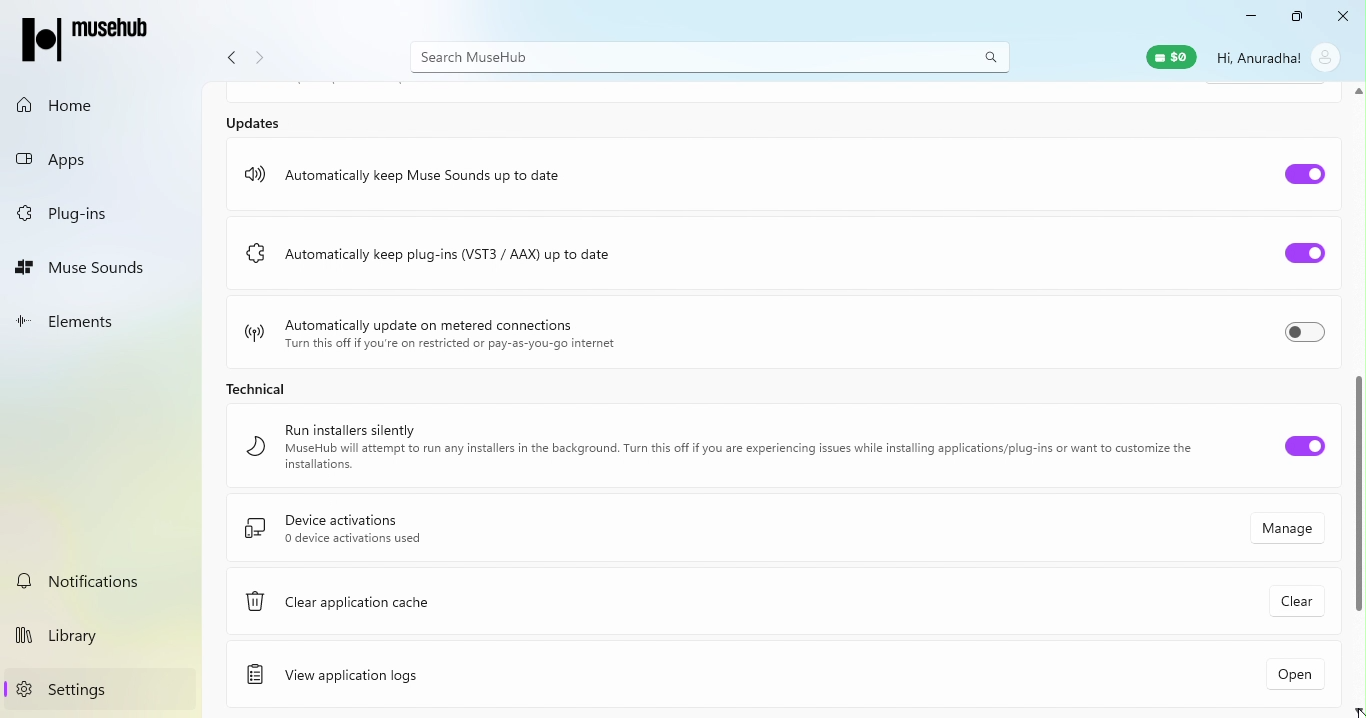 Image resolution: width=1366 pixels, height=718 pixels. I want to click on scroll down, so click(1357, 711).